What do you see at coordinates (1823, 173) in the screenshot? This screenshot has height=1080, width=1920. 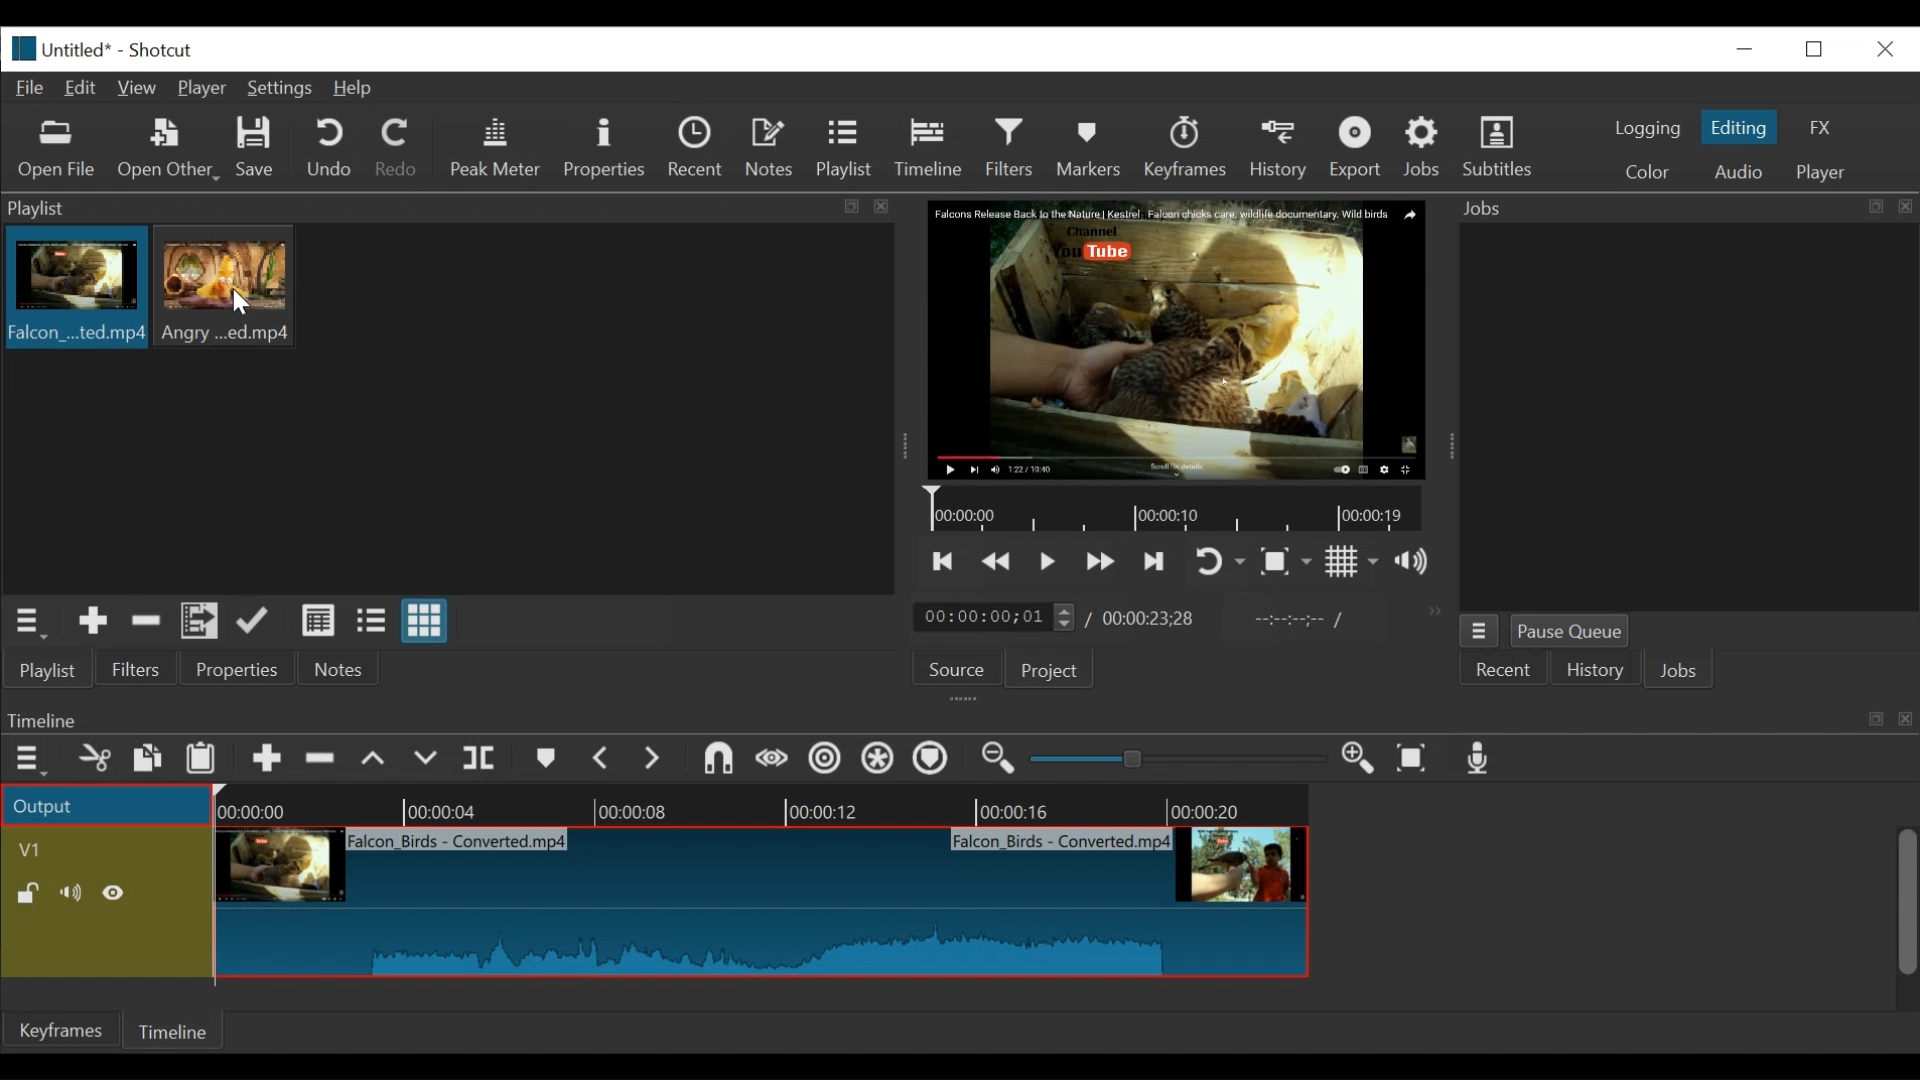 I see `player` at bounding box center [1823, 173].